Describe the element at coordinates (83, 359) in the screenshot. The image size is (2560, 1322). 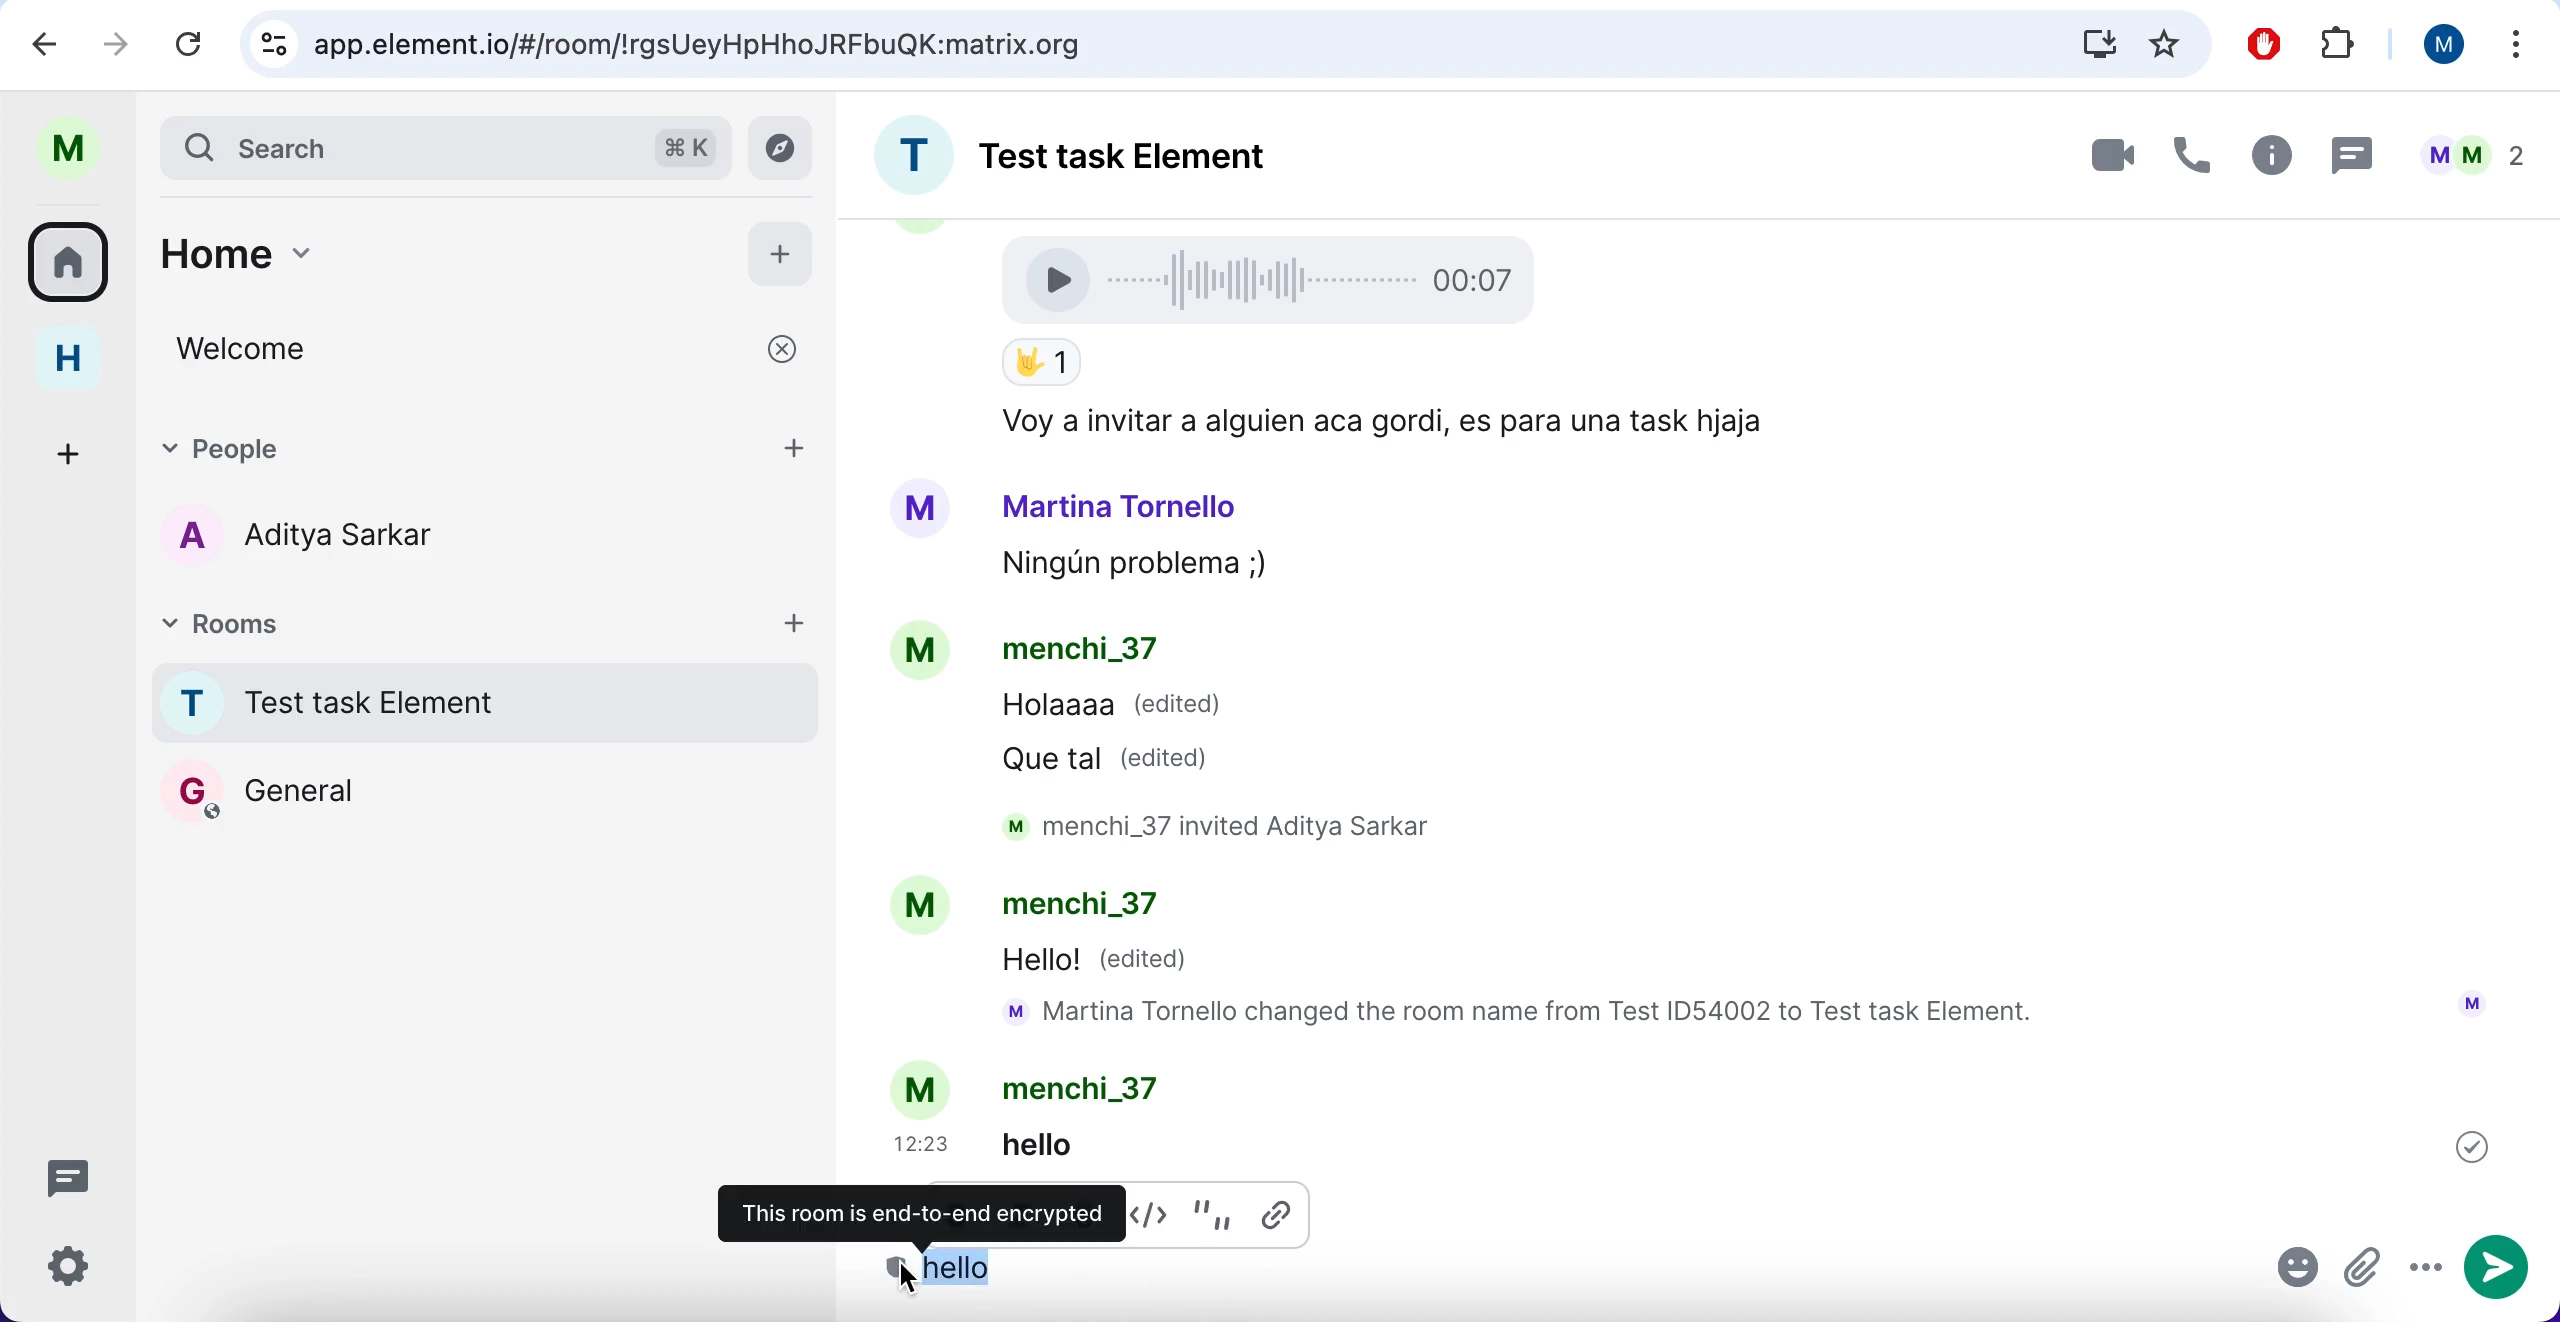
I see `home` at that location.